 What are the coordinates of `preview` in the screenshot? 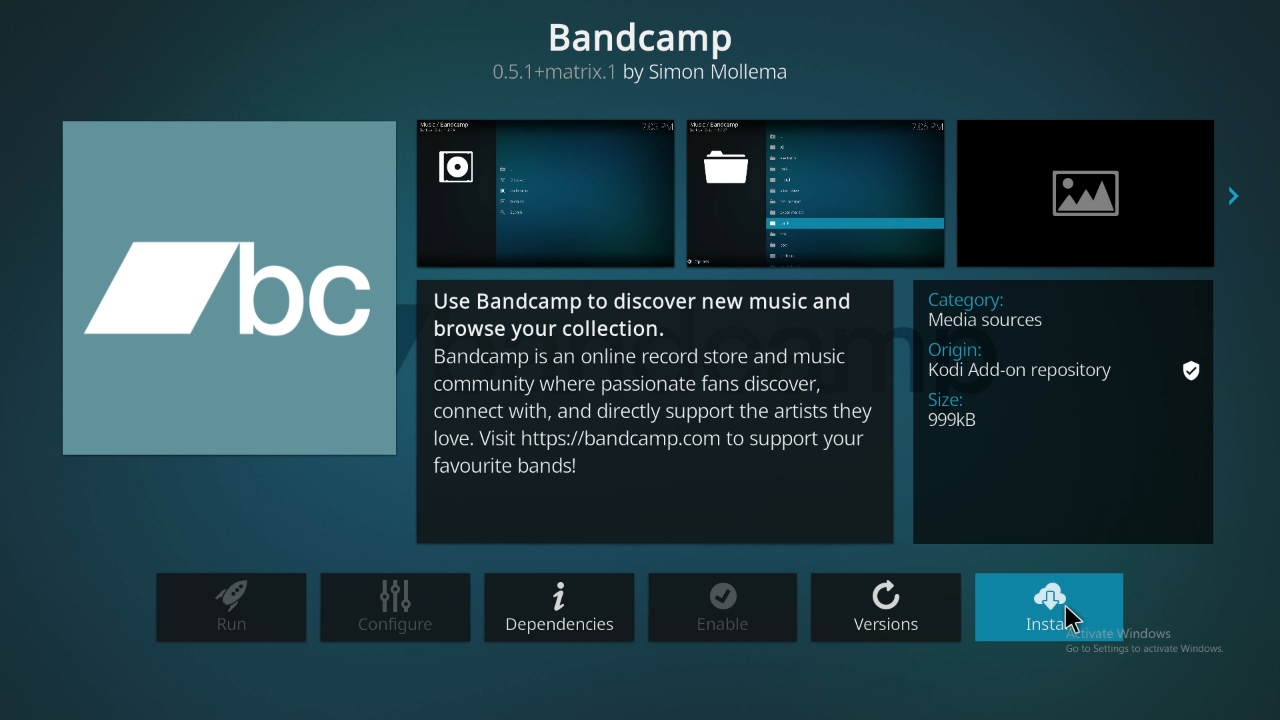 It's located at (1087, 193).